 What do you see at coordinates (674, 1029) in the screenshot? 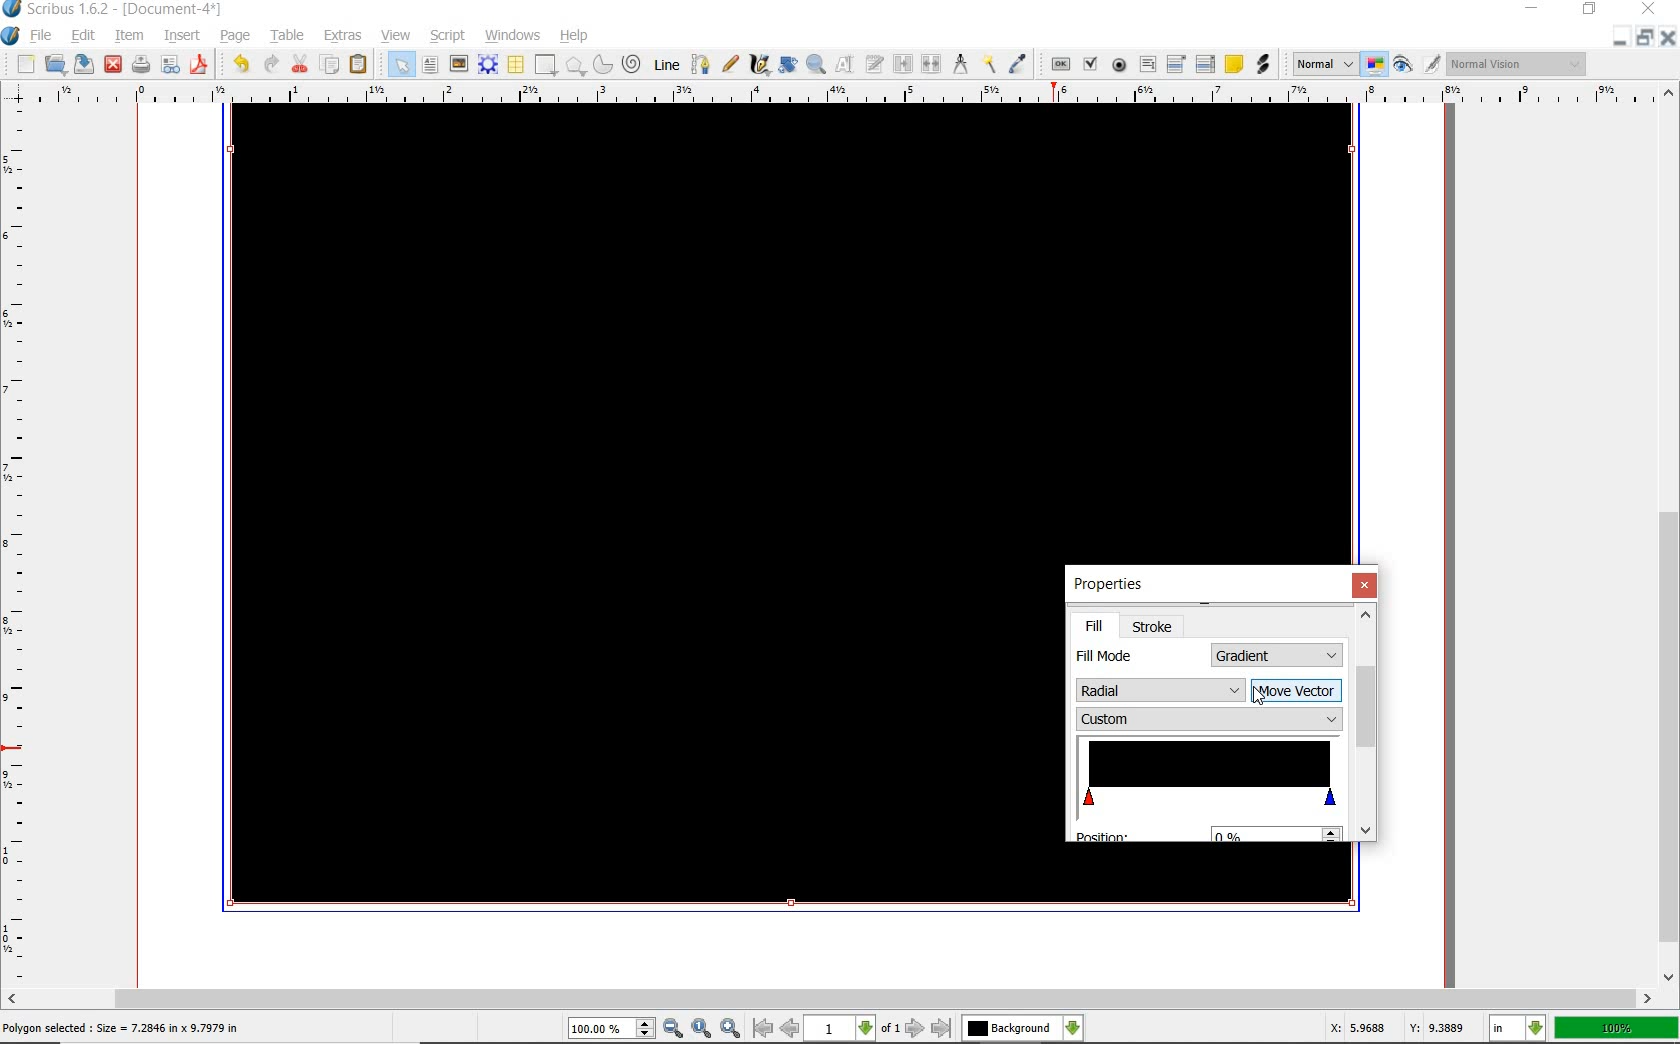
I see `zoom out` at bounding box center [674, 1029].